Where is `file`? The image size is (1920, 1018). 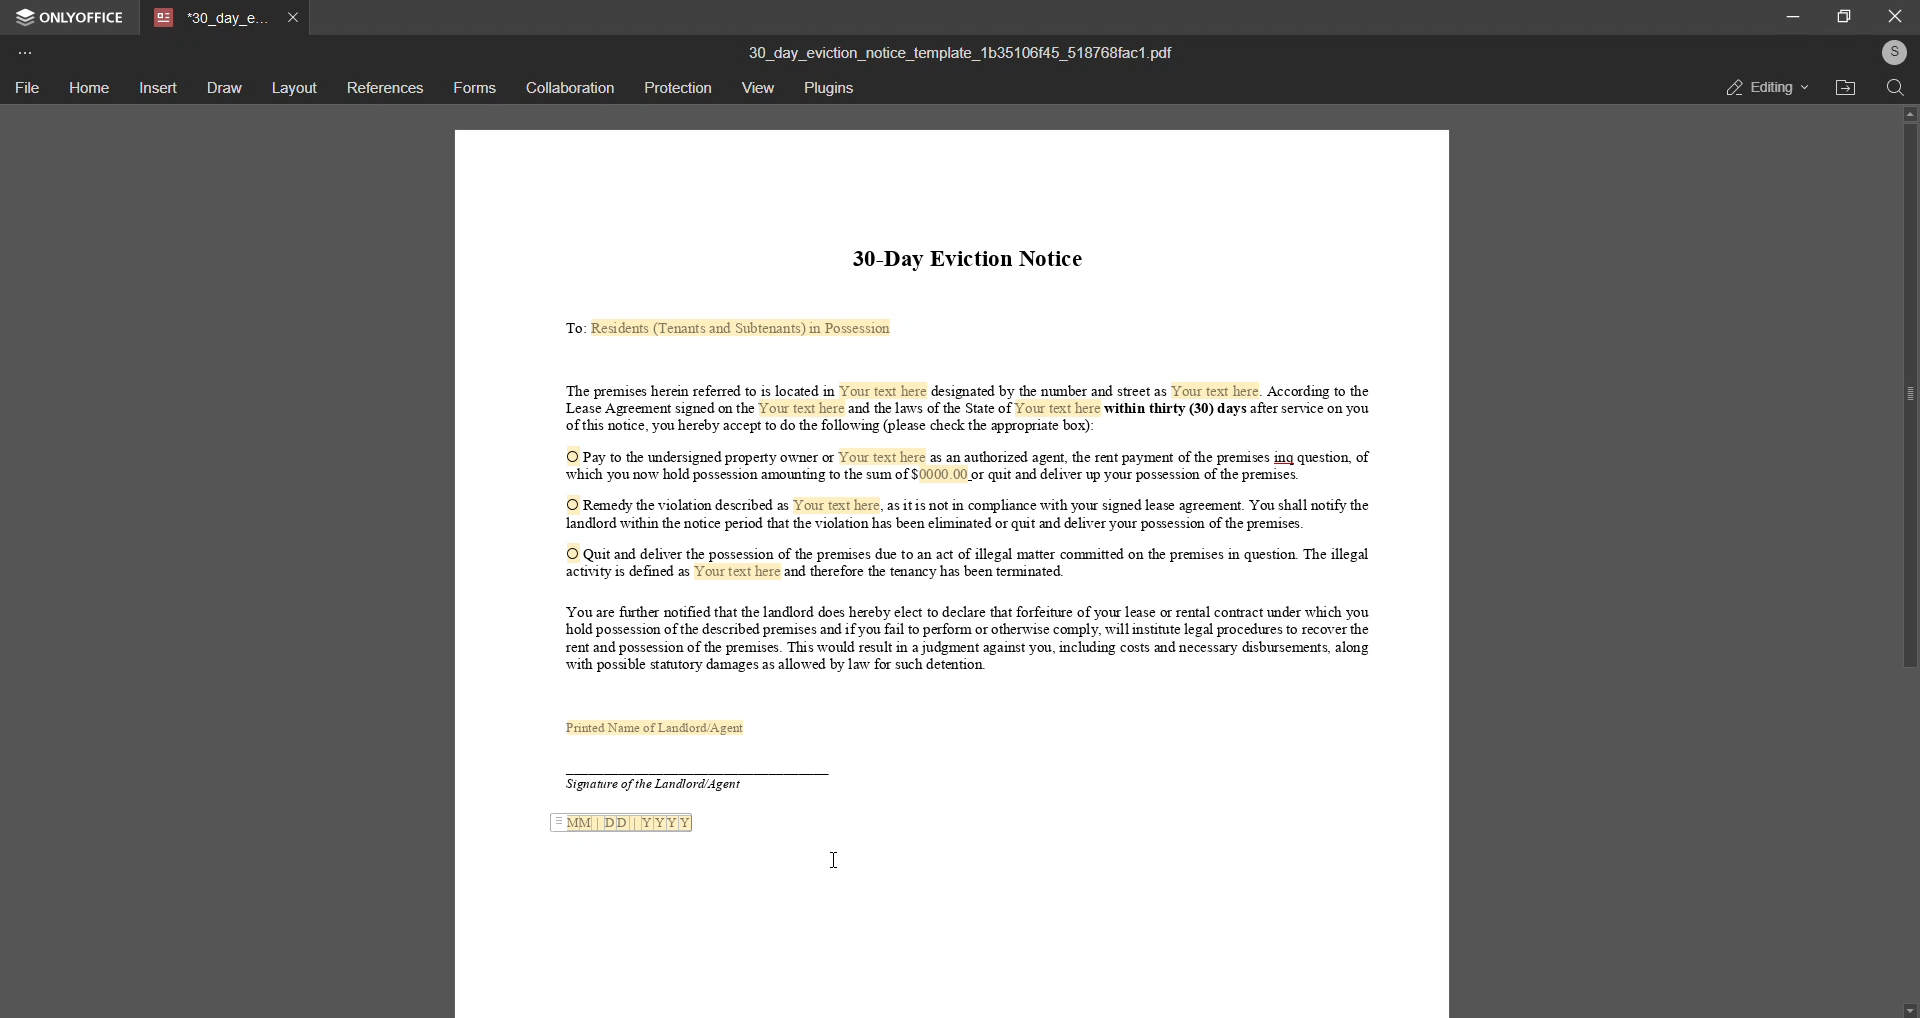
file is located at coordinates (26, 89).